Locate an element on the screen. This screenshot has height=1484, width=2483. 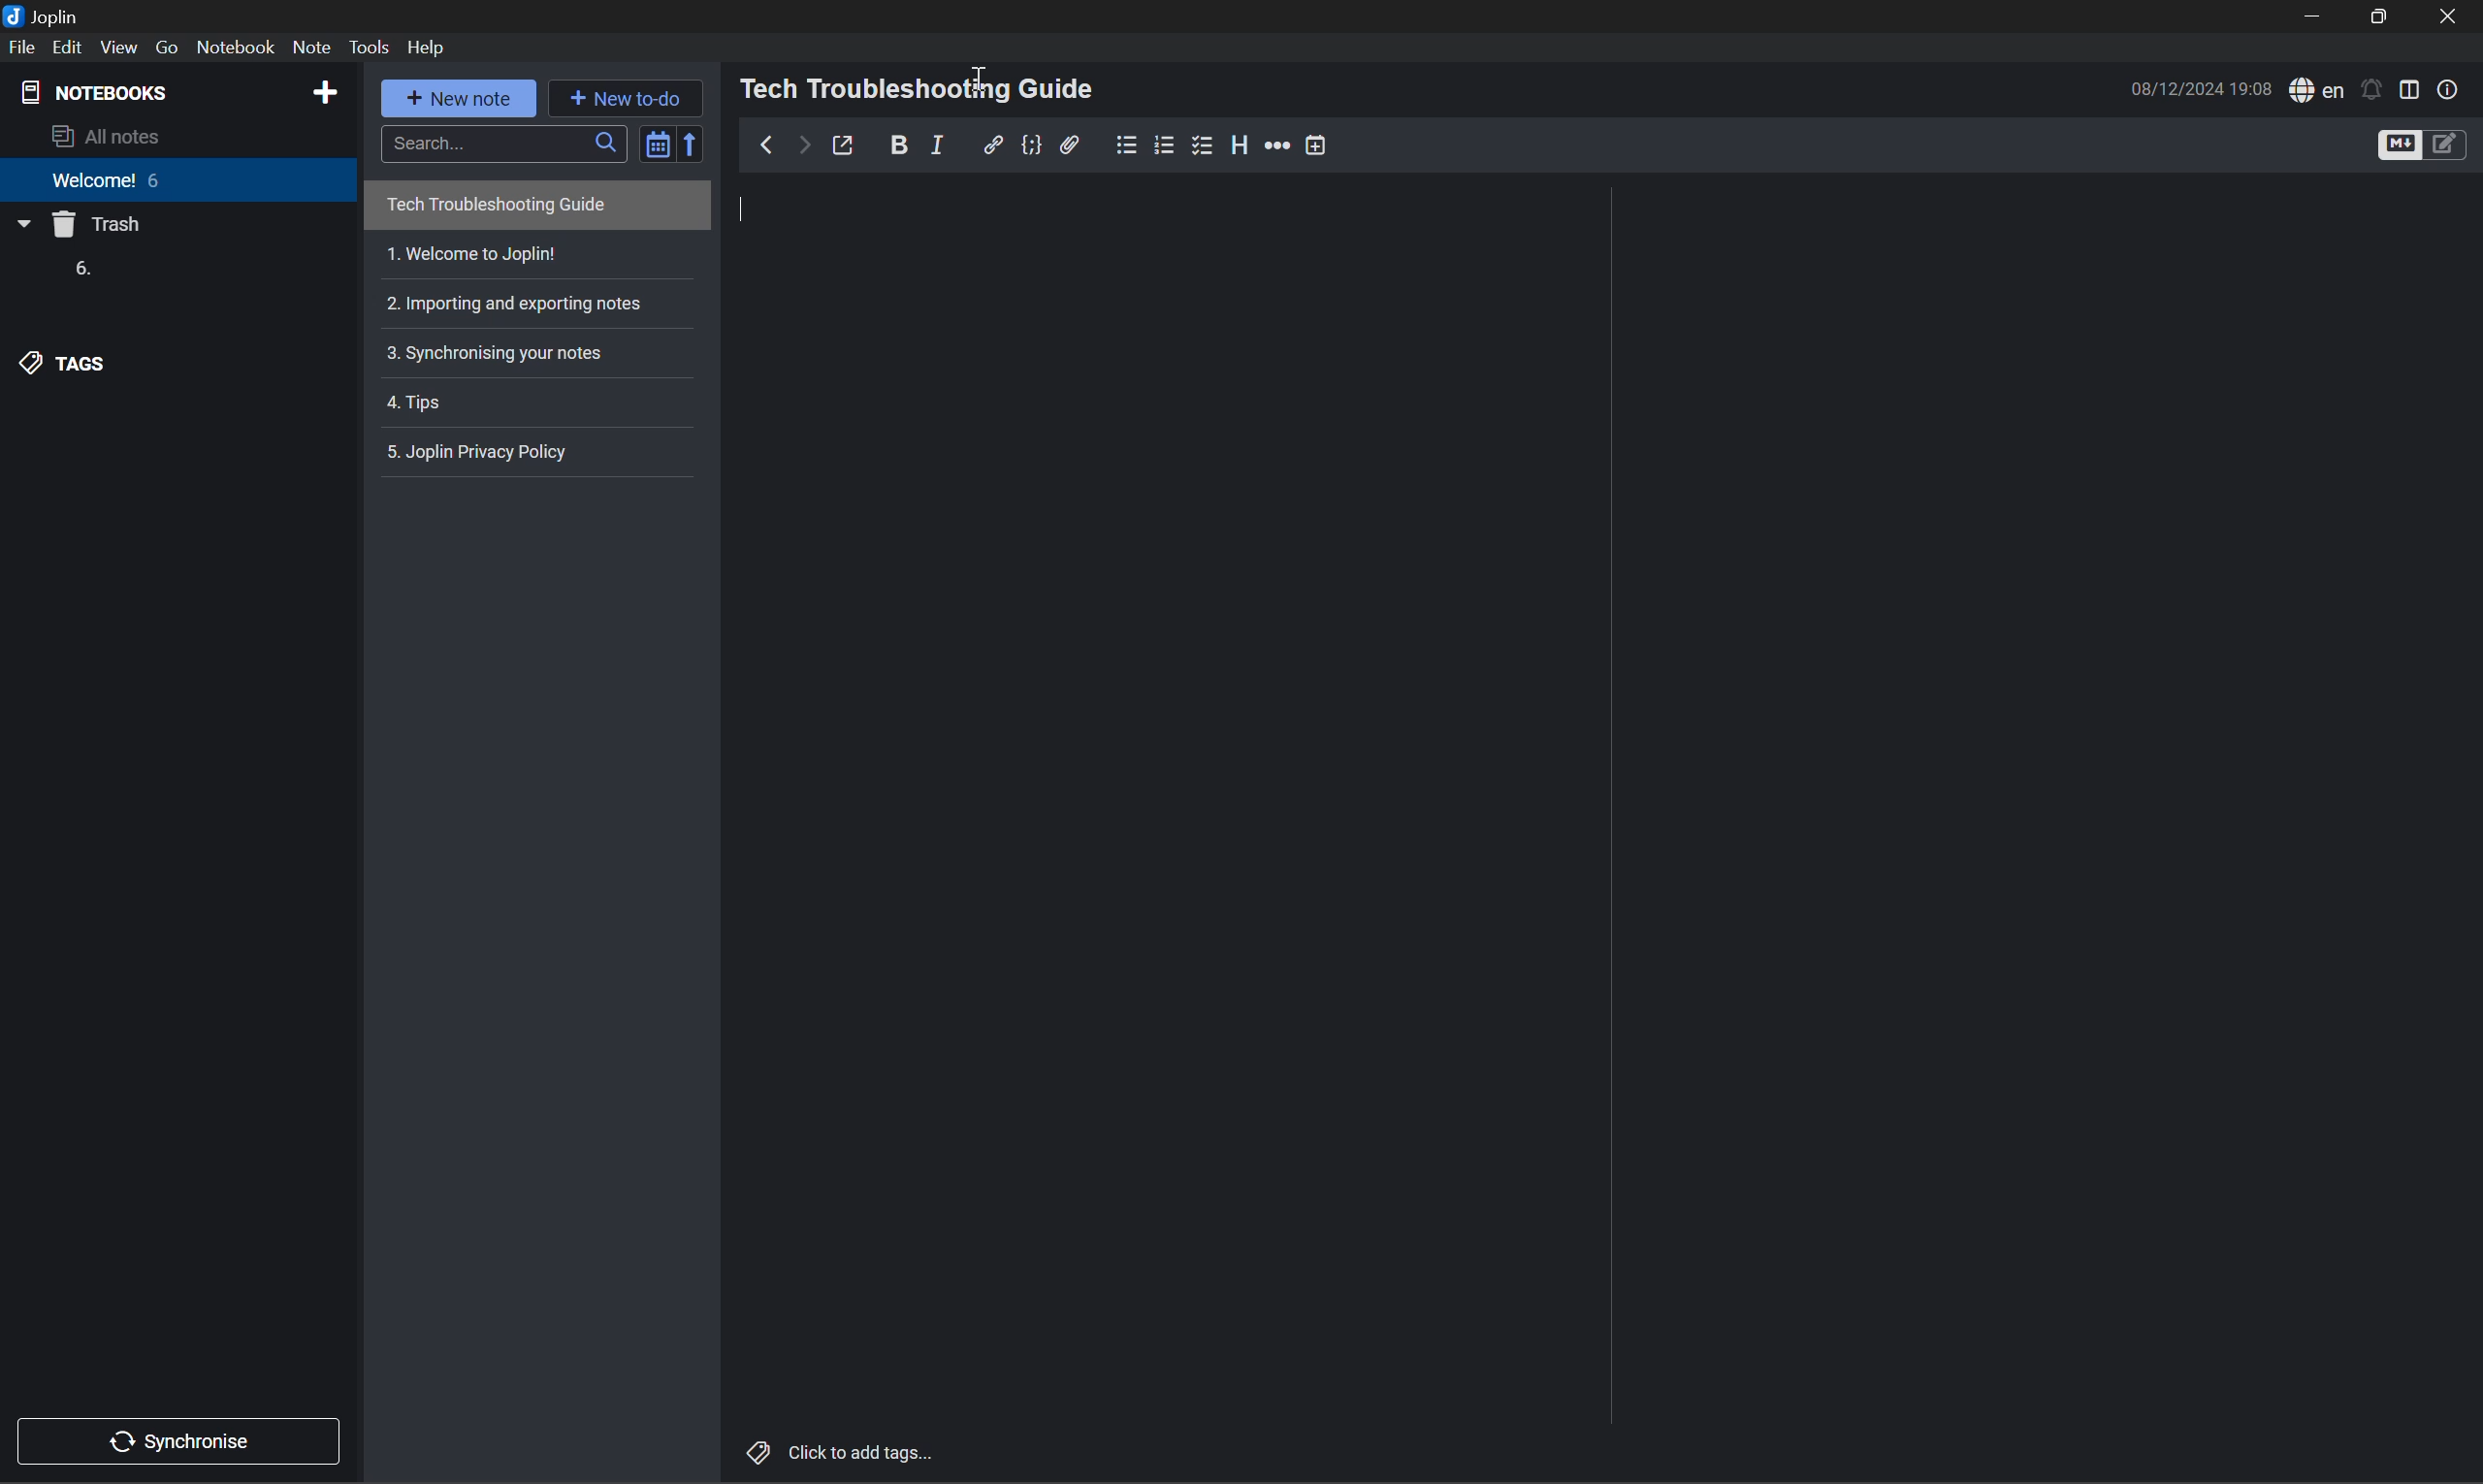
Insert/edit link is located at coordinates (992, 143).